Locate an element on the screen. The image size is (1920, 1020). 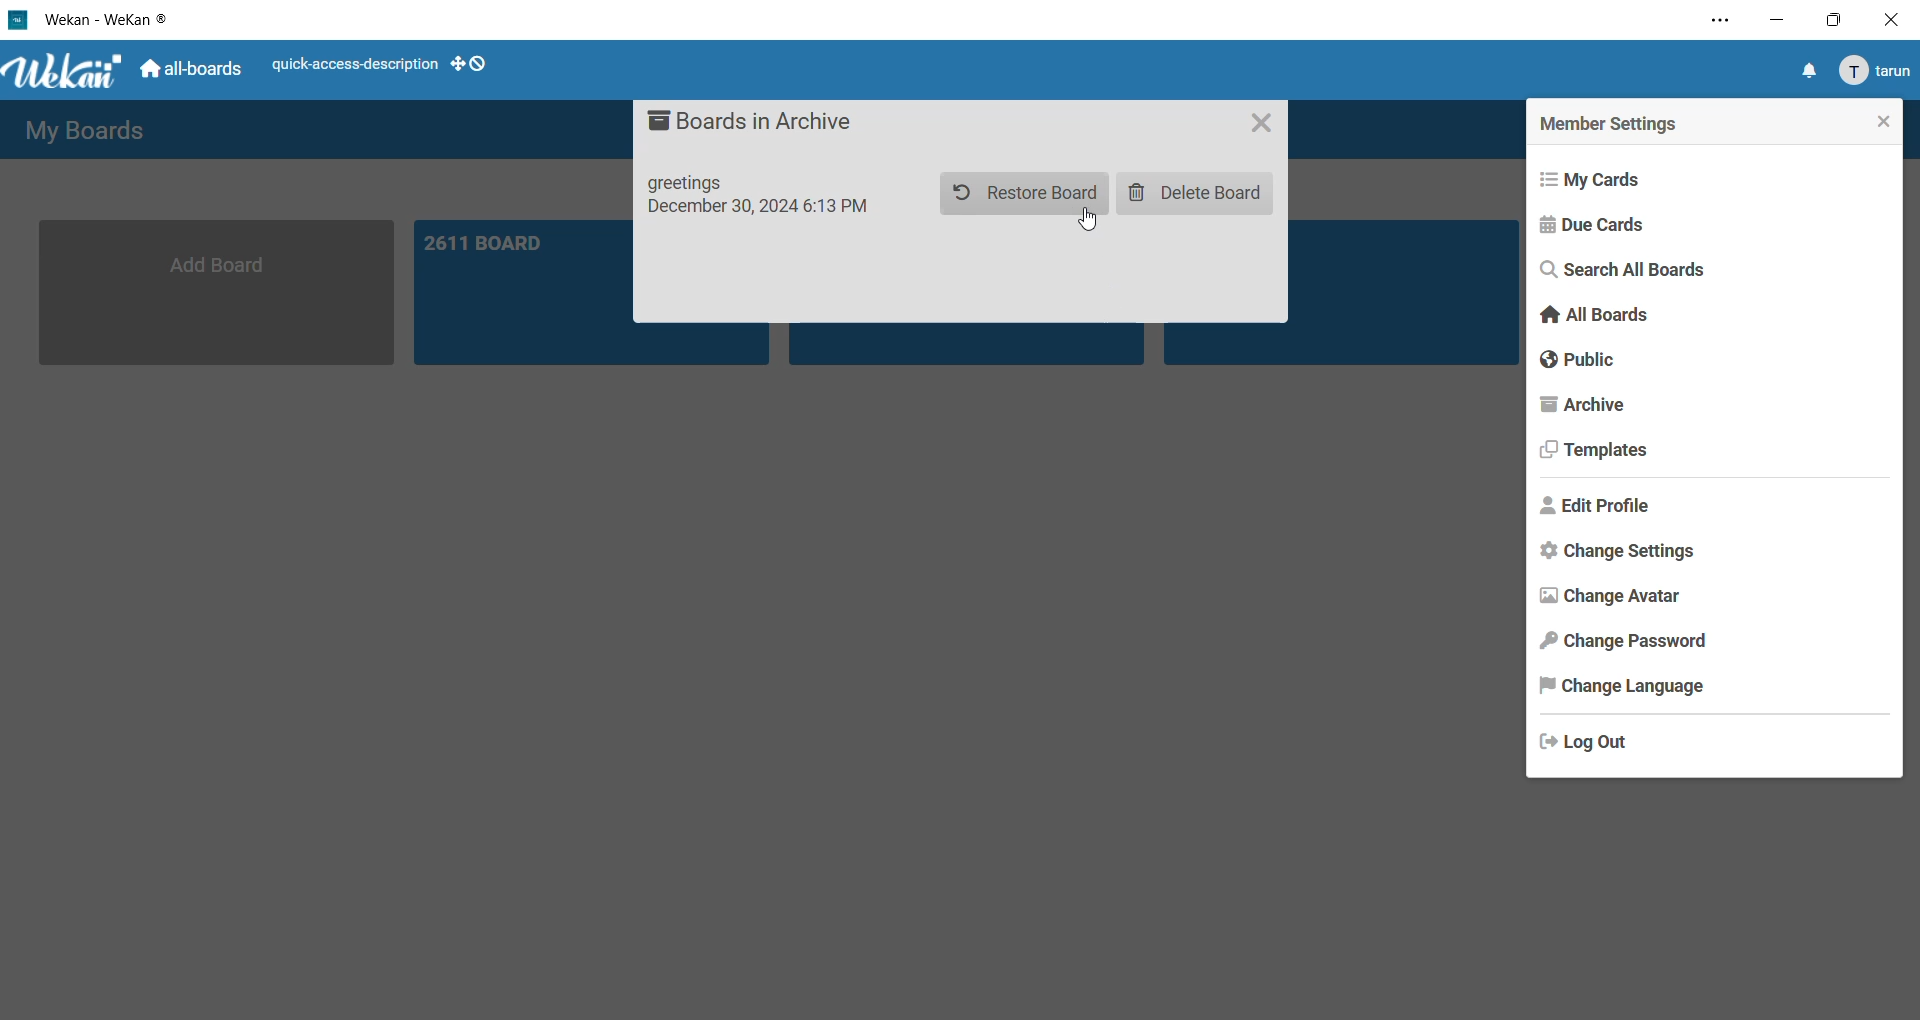
add board is located at coordinates (221, 291).